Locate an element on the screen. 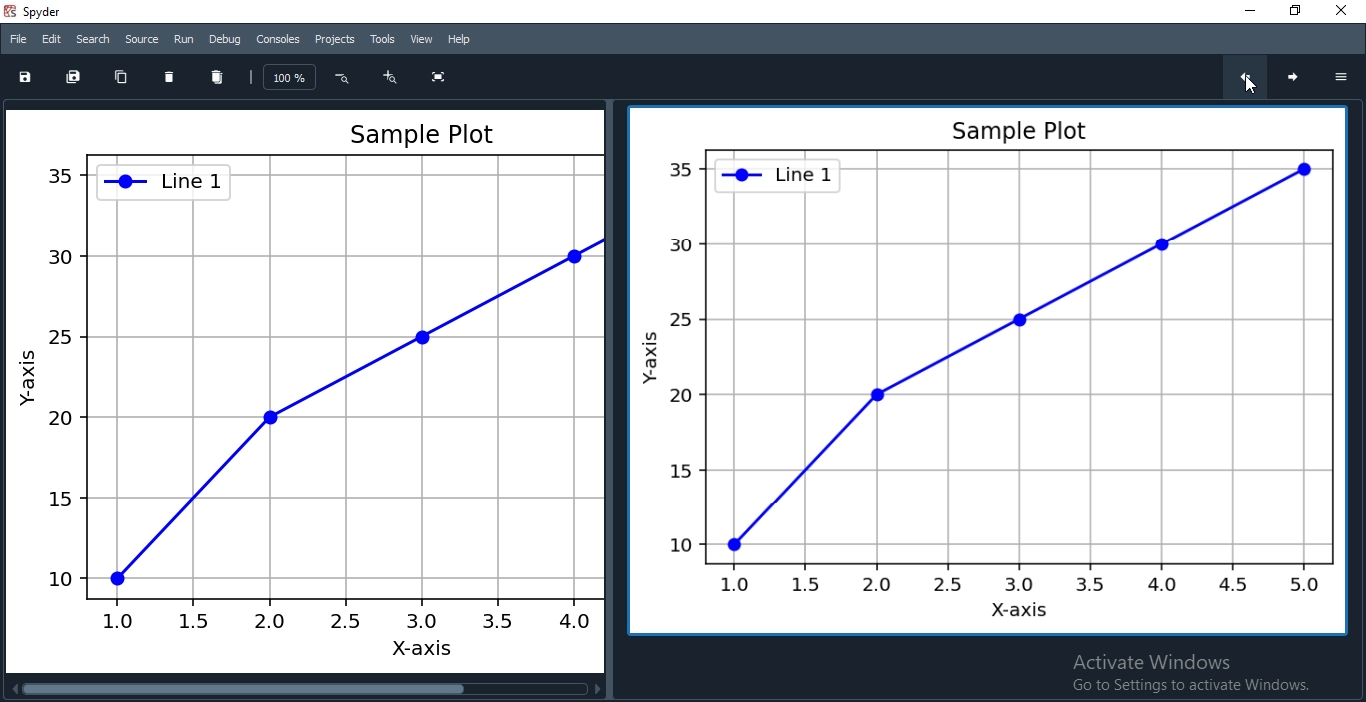 Image resolution: width=1366 pixels, height=702 pixels. clicked is located at coordinates (1247, 81).